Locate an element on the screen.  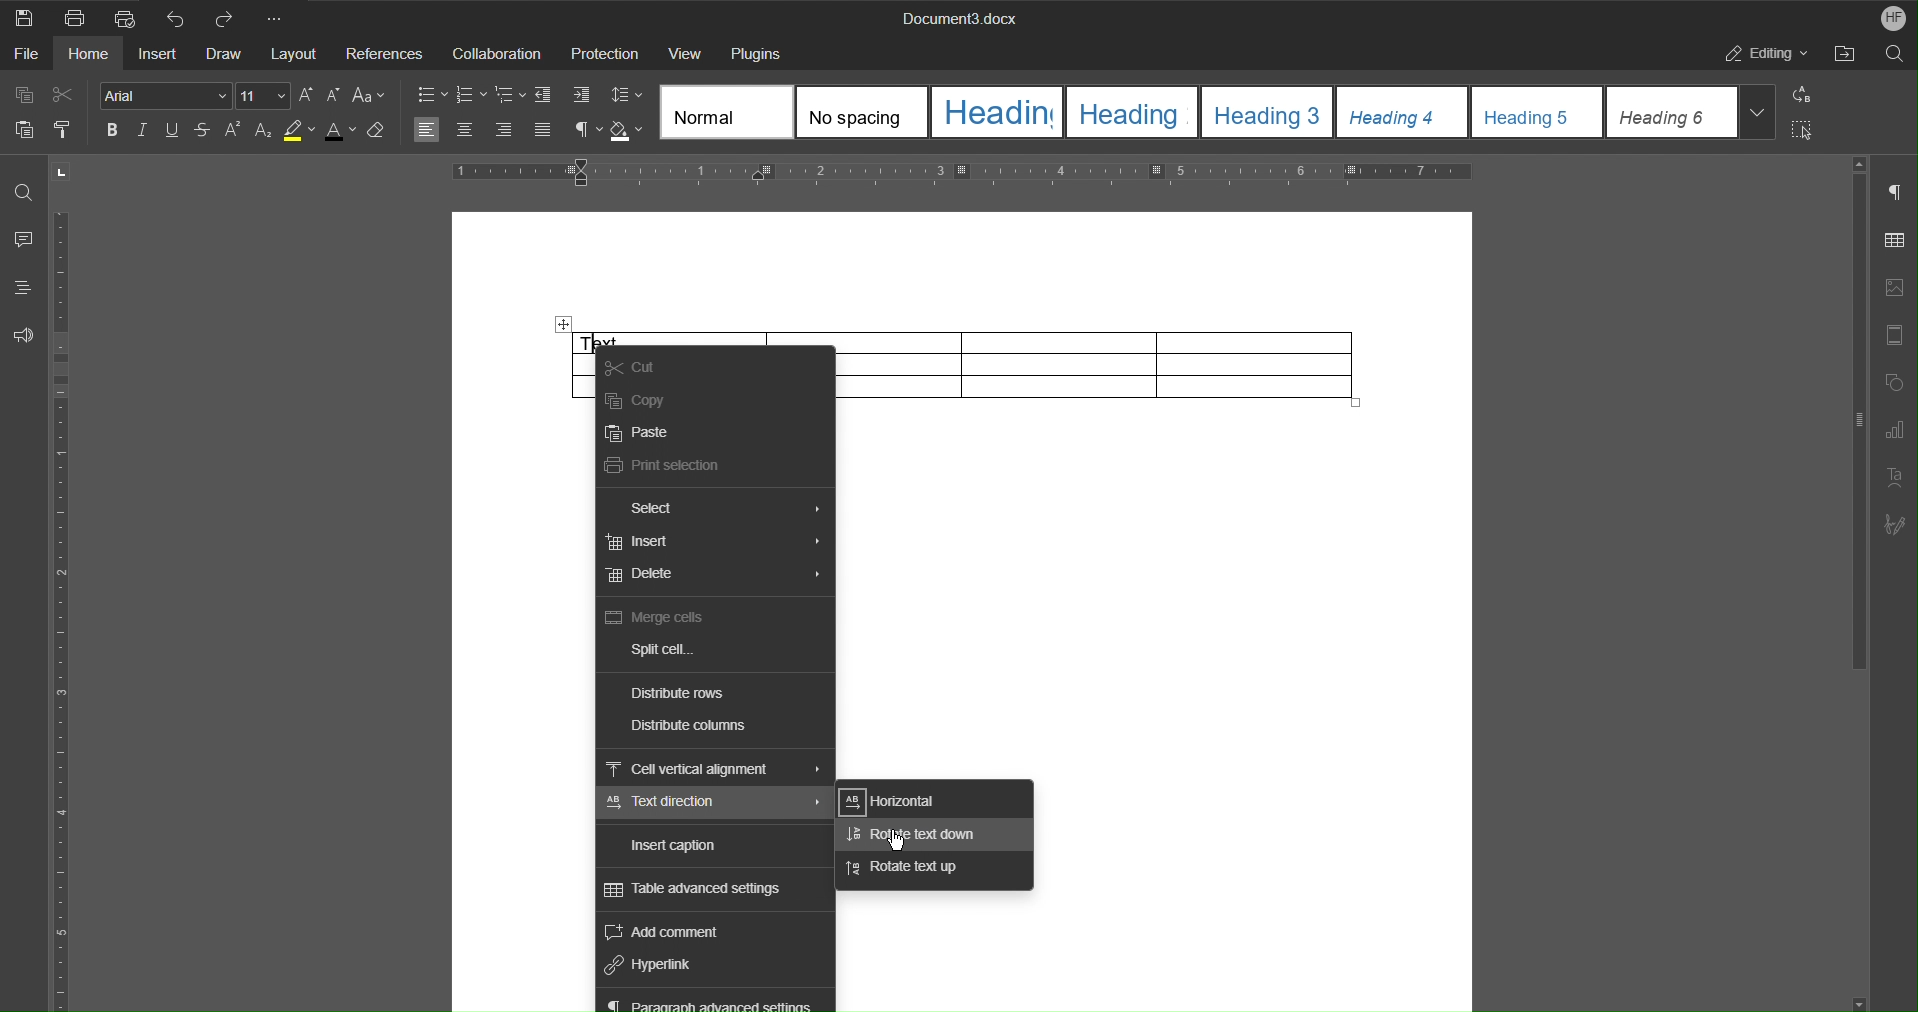
page orientation is located at coordinates (61, 172).